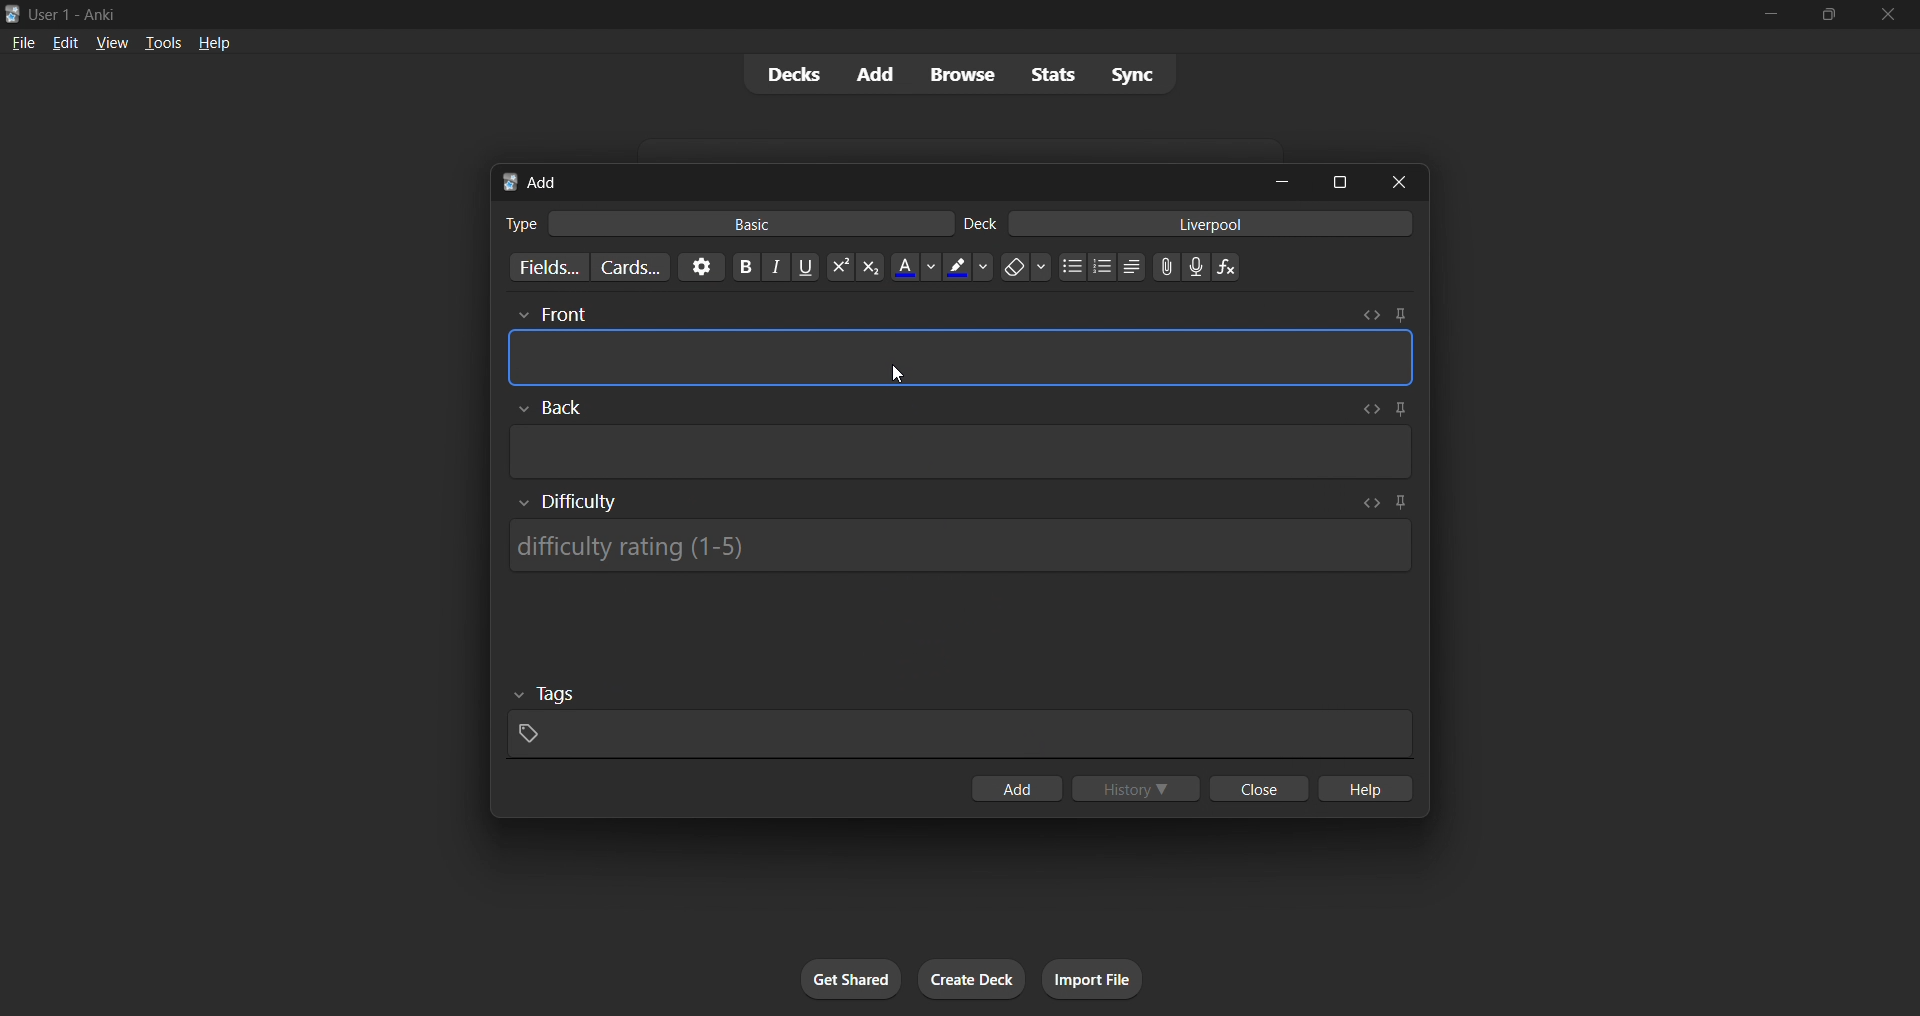  Describe the element at coordinates (1282, 181) in the screenshot. I see `minimize` at that location.